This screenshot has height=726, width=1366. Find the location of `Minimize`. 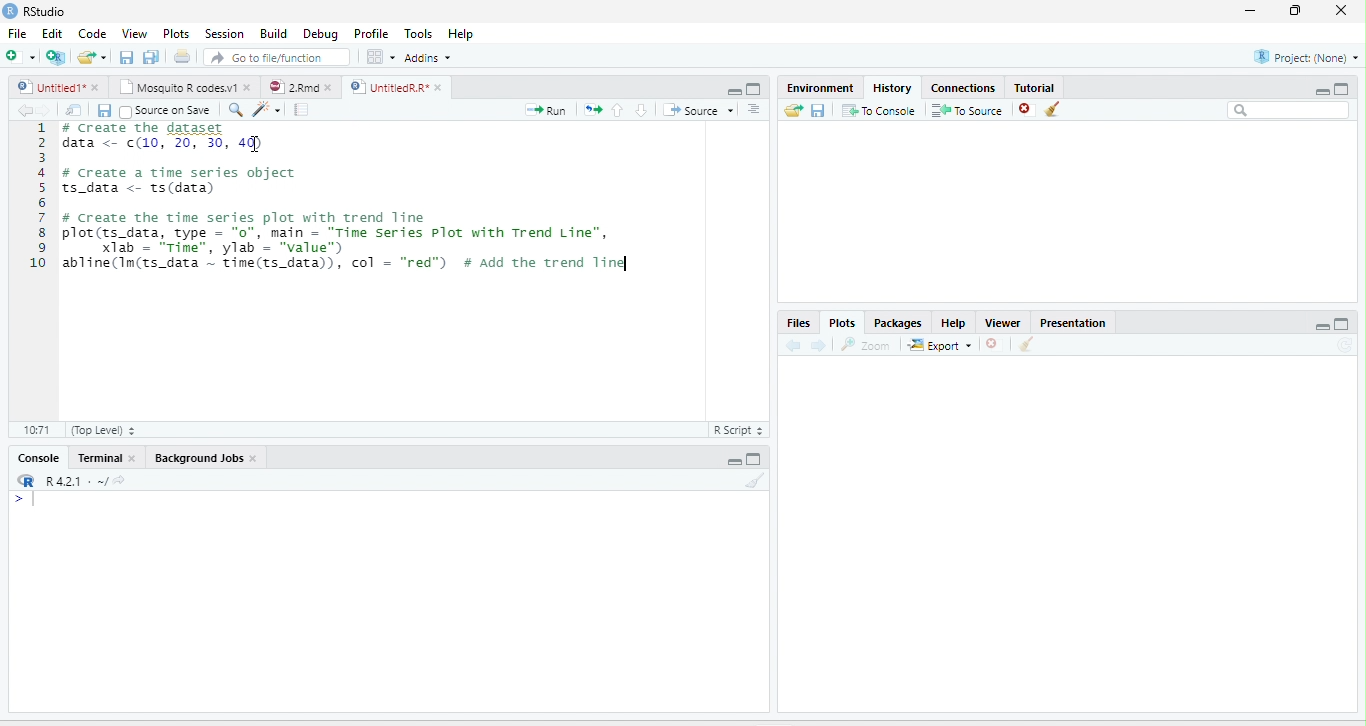

Minimize is located at coordinates (1321, 326).